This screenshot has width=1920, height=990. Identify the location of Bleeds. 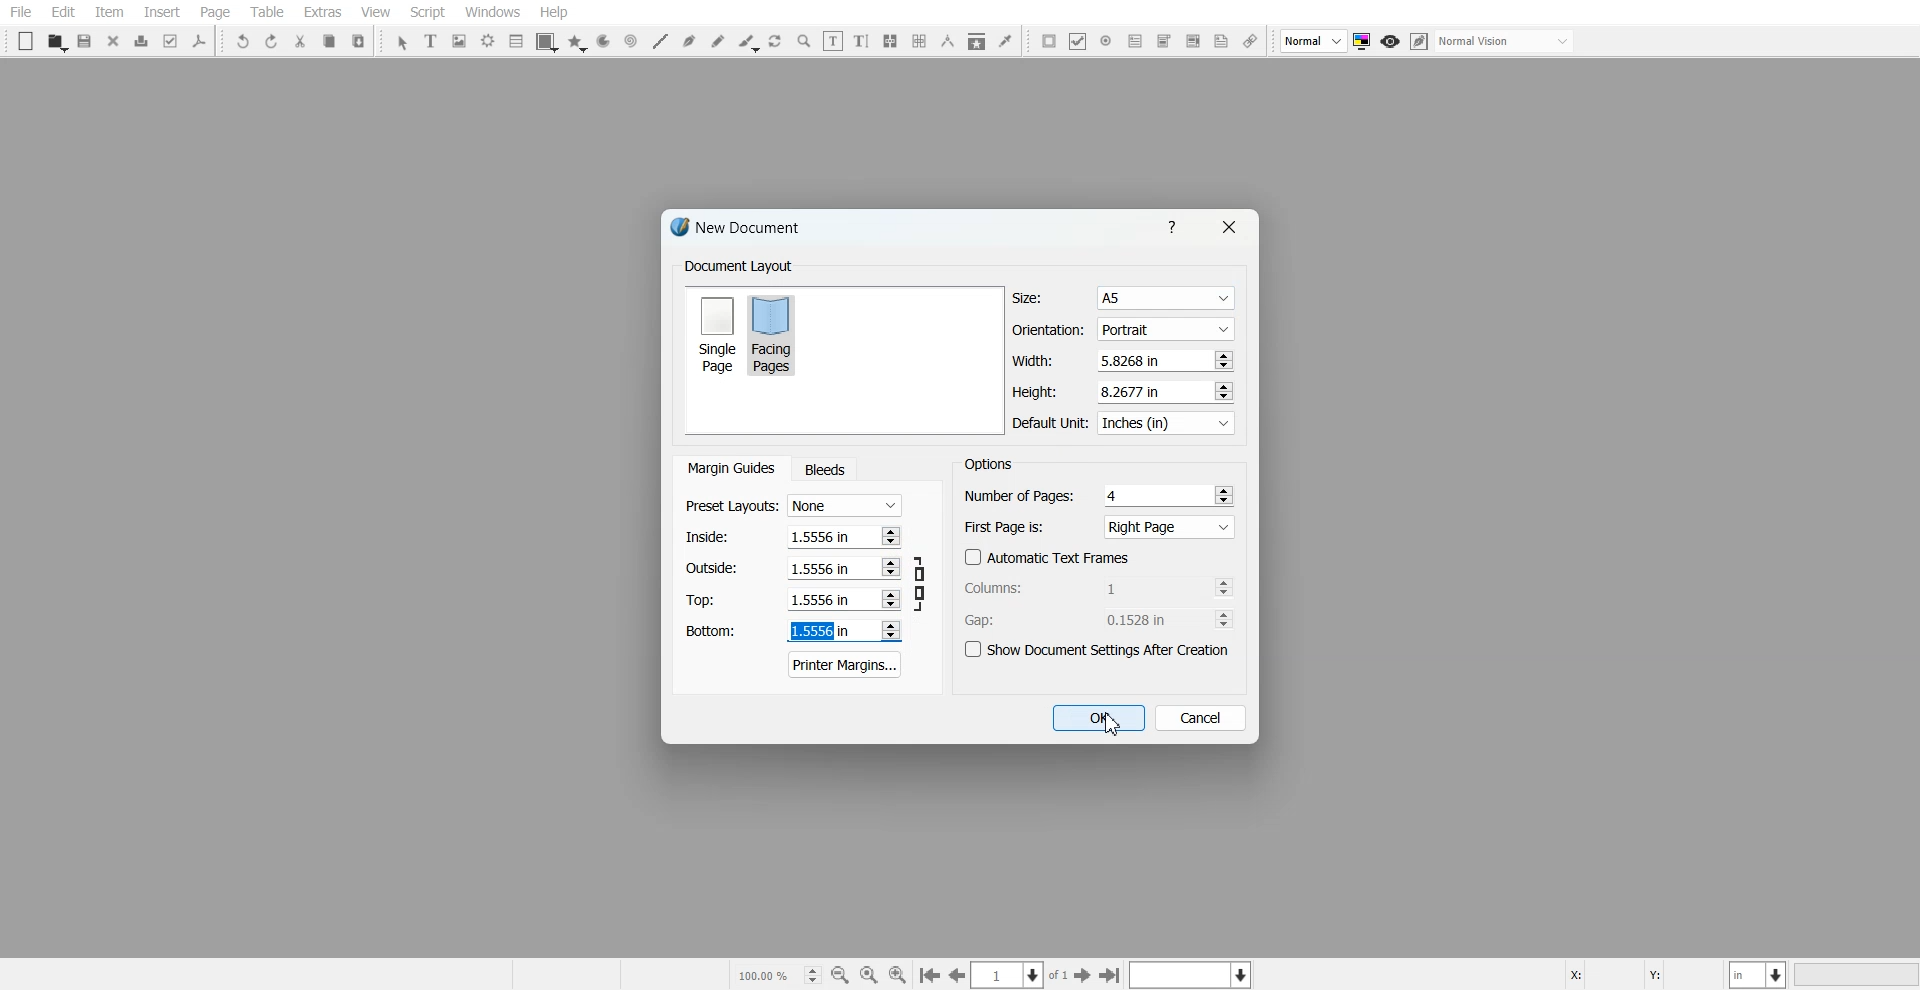
(824, 469).